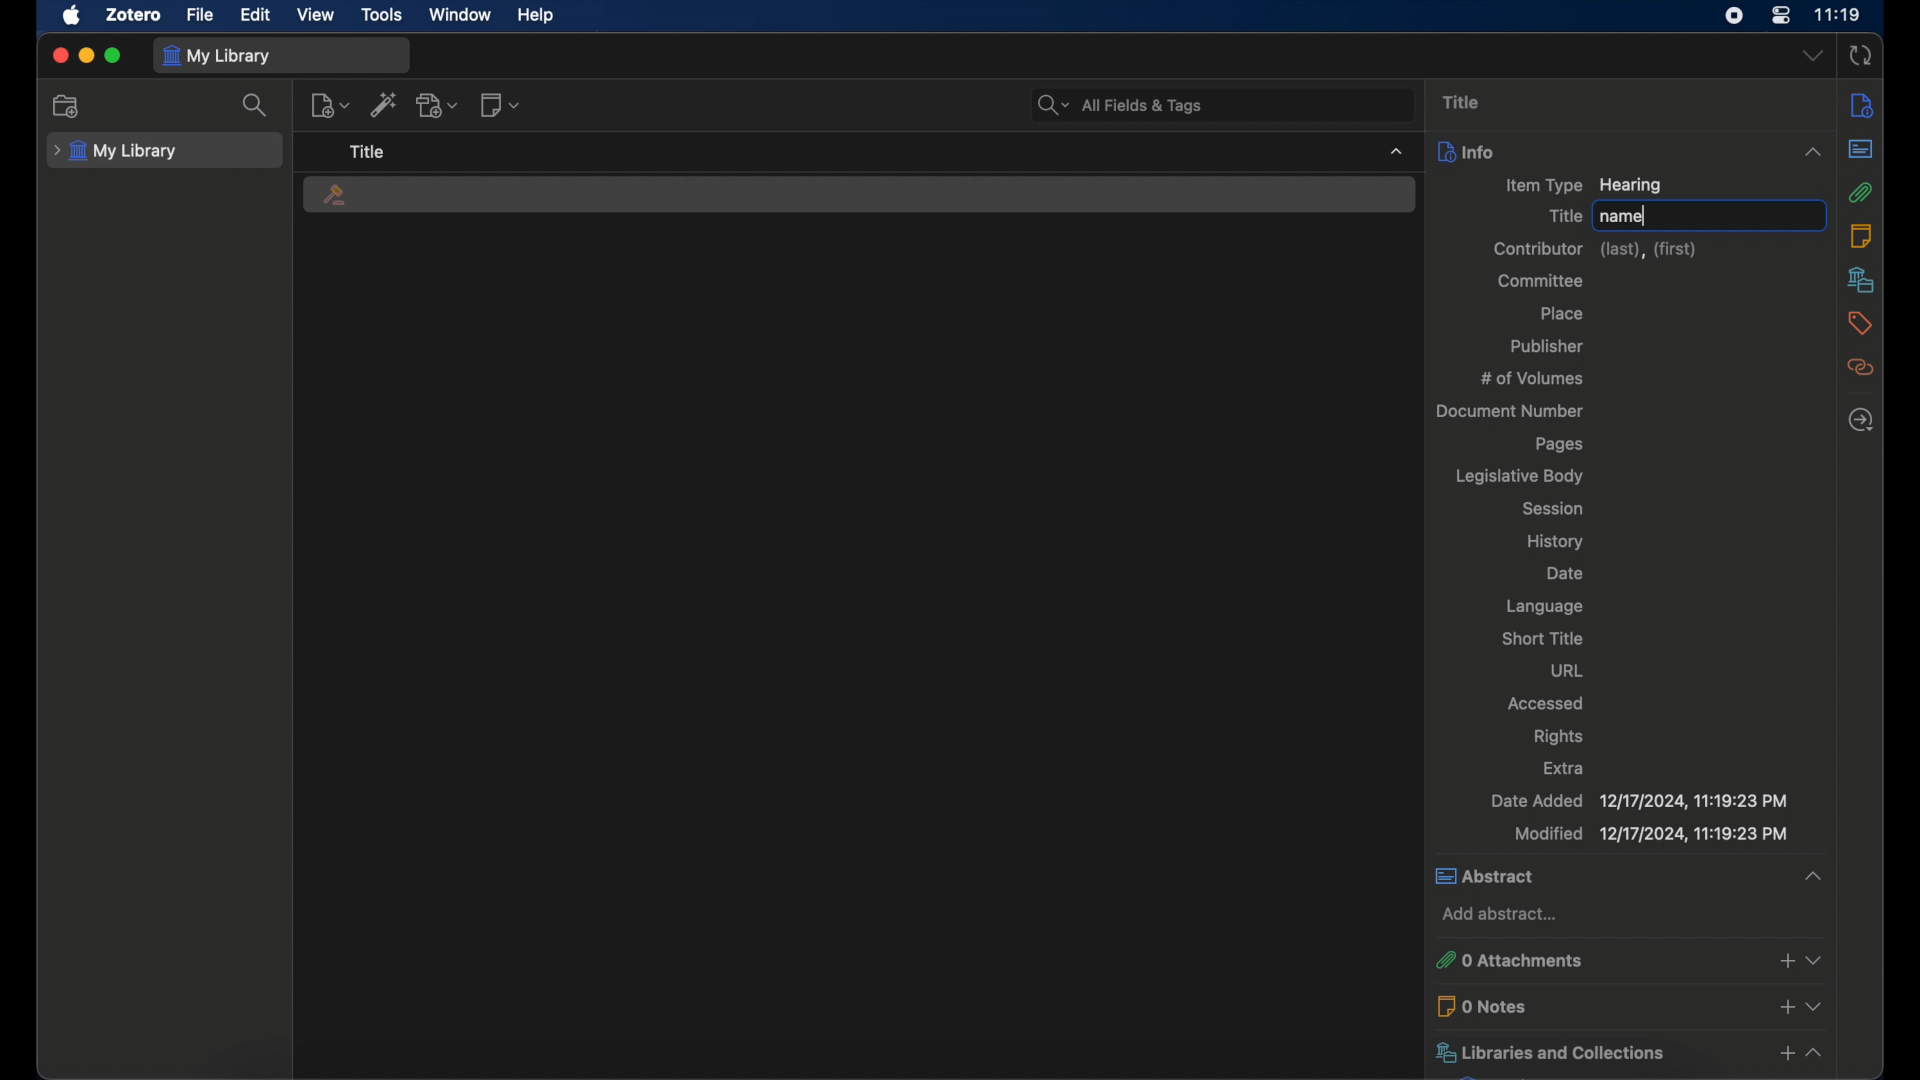 This screenshot has width=1920, height=1080. What do you see at coordinates (1633, 961) in the screenshot?
I see `0 attachments` at bounding box center [1633, 961].